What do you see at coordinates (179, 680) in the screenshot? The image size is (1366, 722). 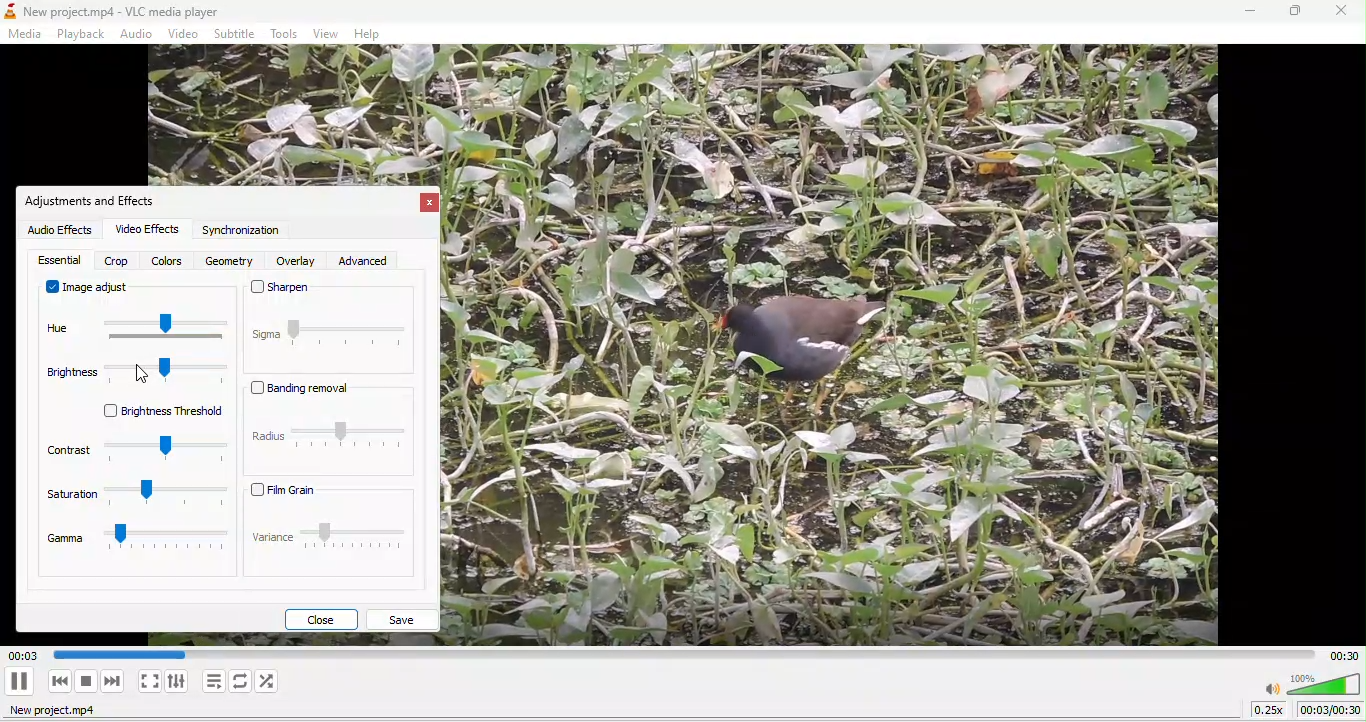 I see `show extended settings` at bounding box center [179, 680].